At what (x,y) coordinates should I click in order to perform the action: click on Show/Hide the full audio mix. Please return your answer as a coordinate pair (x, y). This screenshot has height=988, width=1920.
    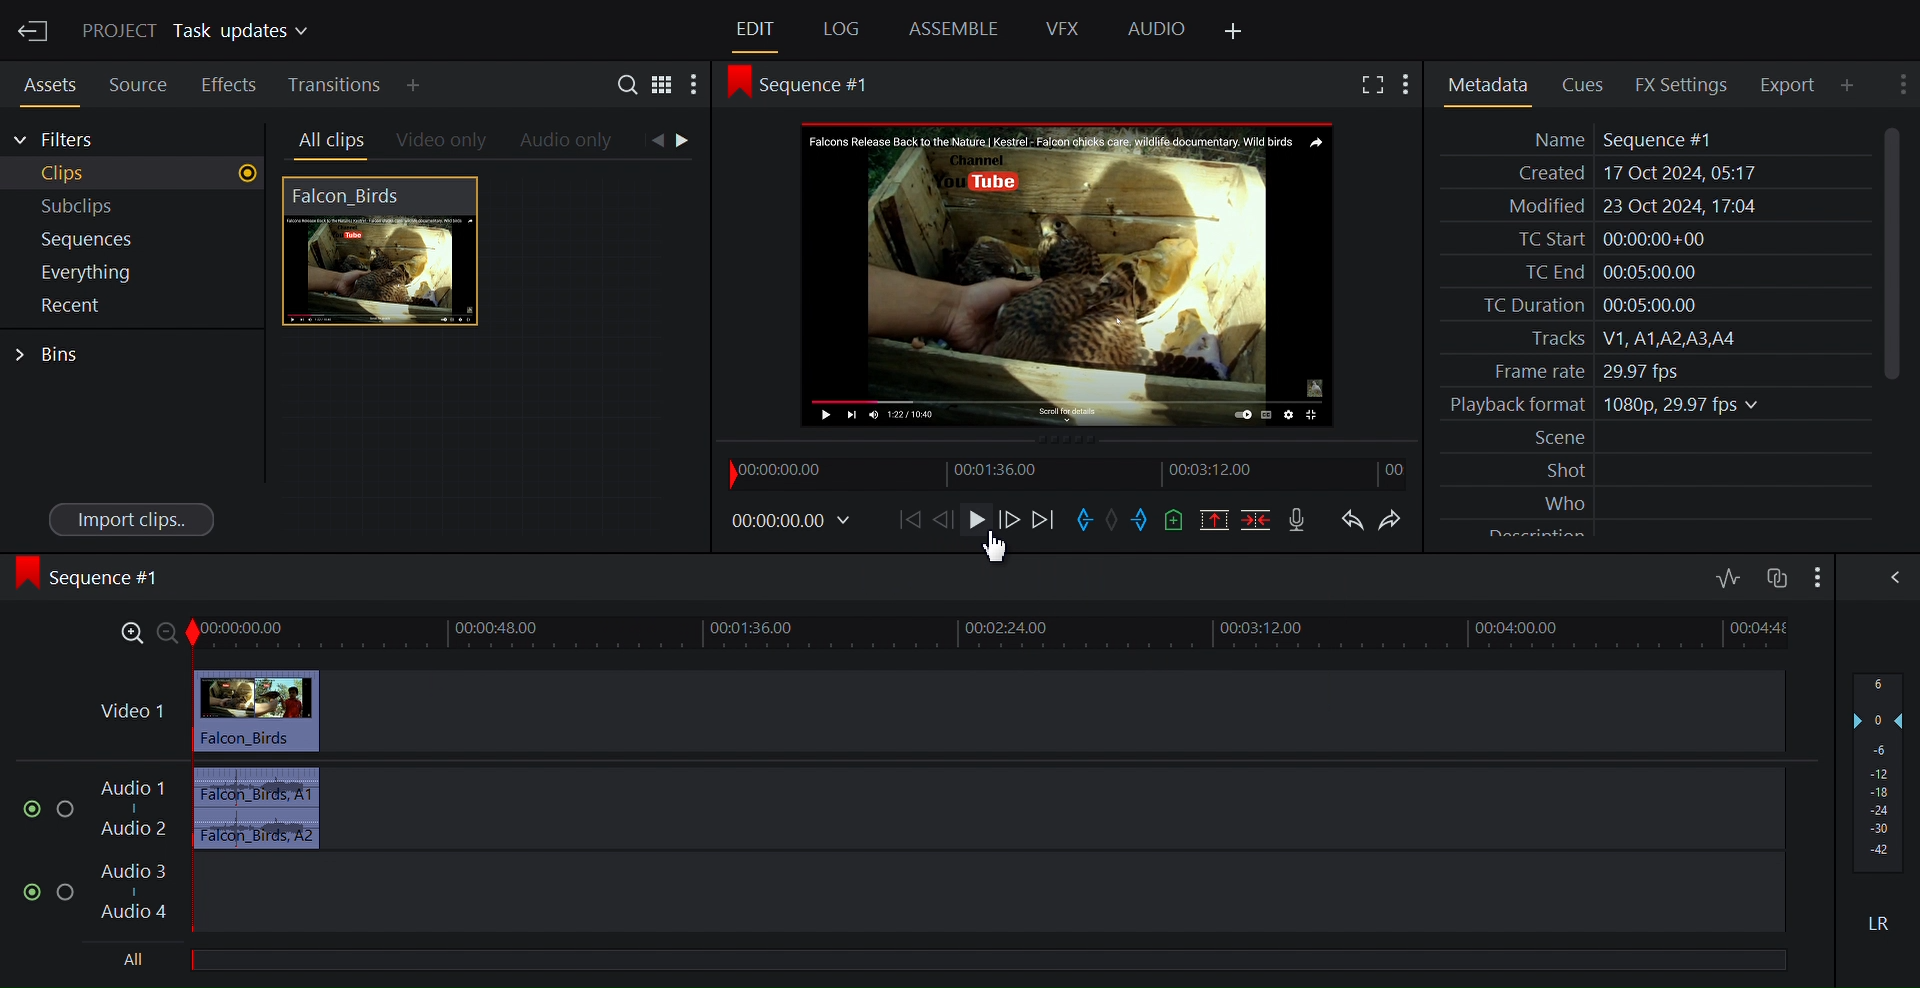
    Looking at the image, I should click on (1891, 577).